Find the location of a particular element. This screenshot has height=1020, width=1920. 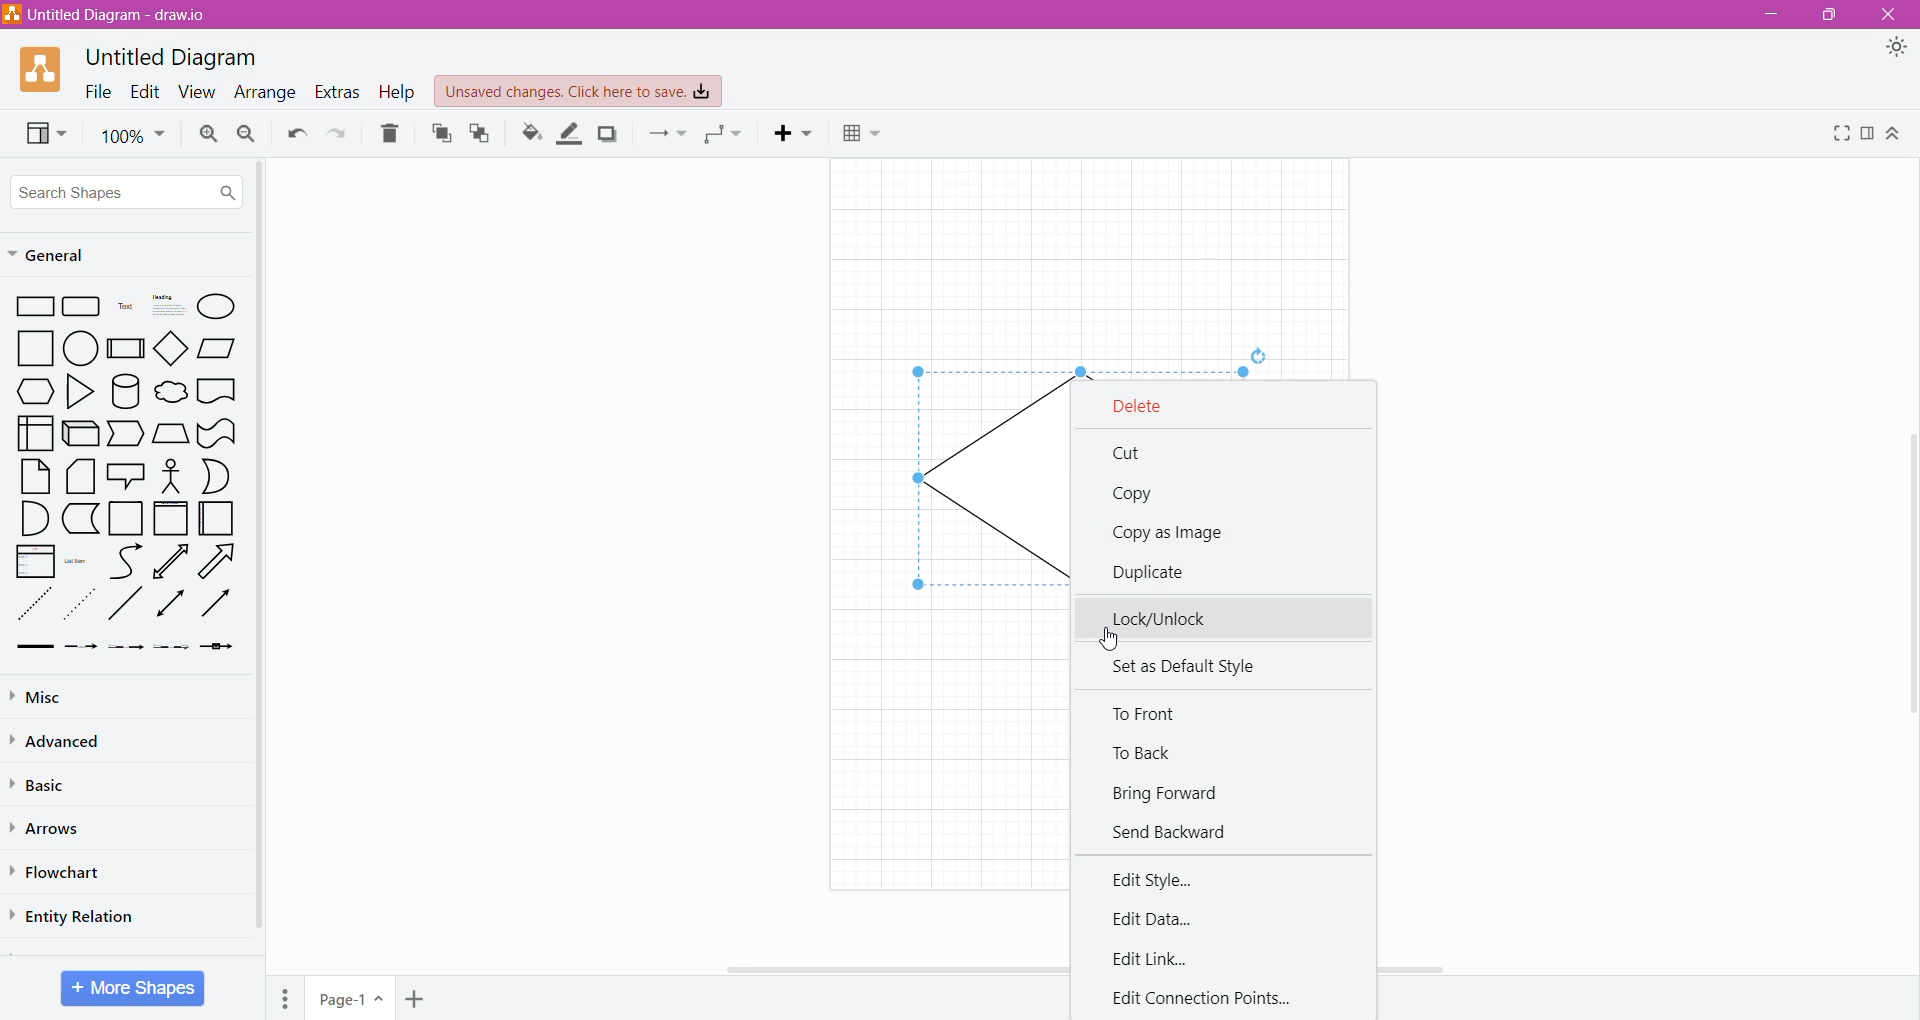

Connection is located at coordinates (668, 133).